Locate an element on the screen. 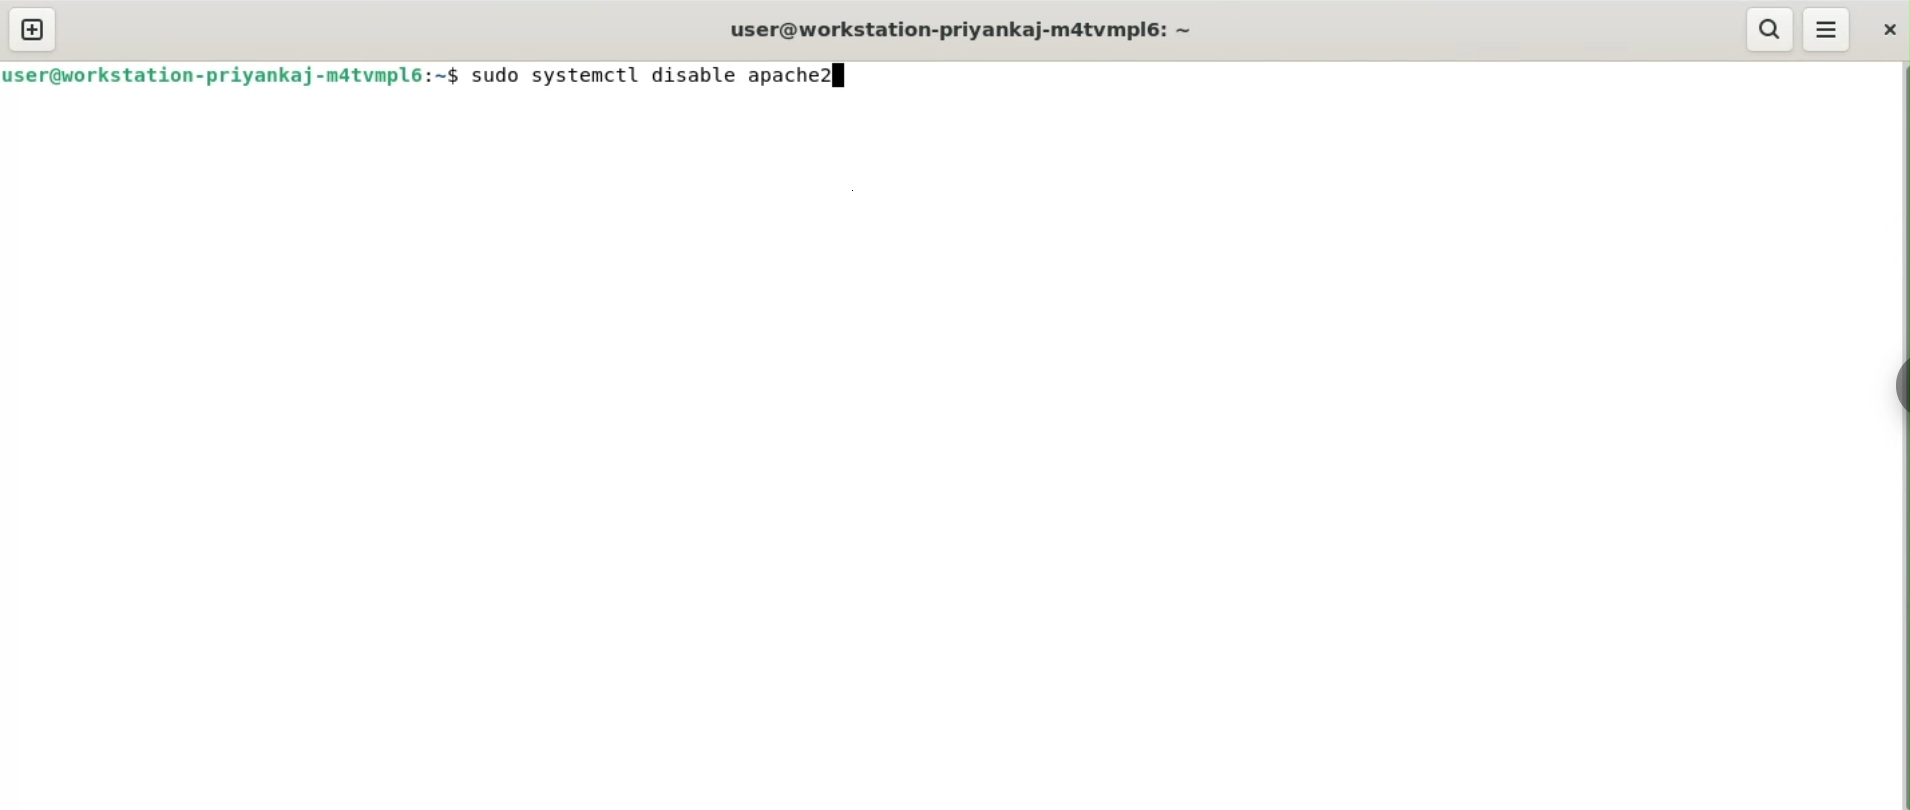  user@workstation-priyankaj-m4tvmpl6:~ is located at coordinates (964, 30).